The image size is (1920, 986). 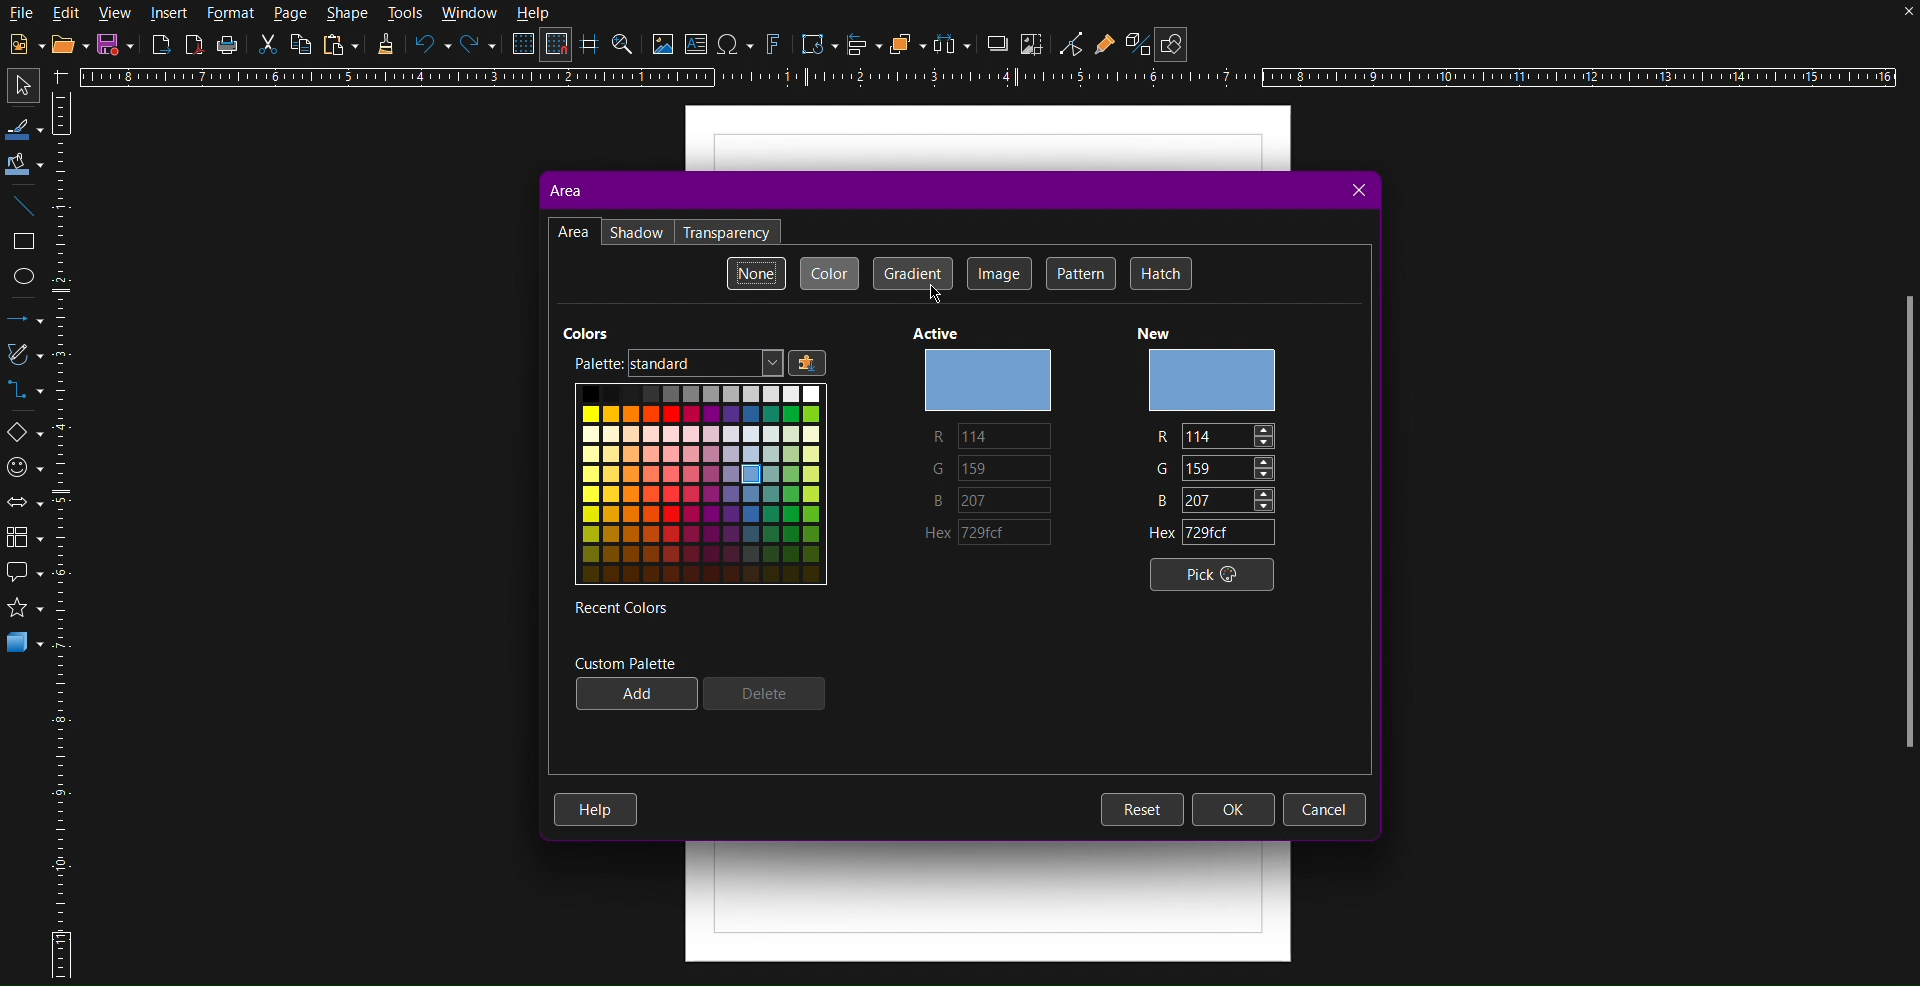 I want to click on Callout Shapes, so click(x=23, y=577).